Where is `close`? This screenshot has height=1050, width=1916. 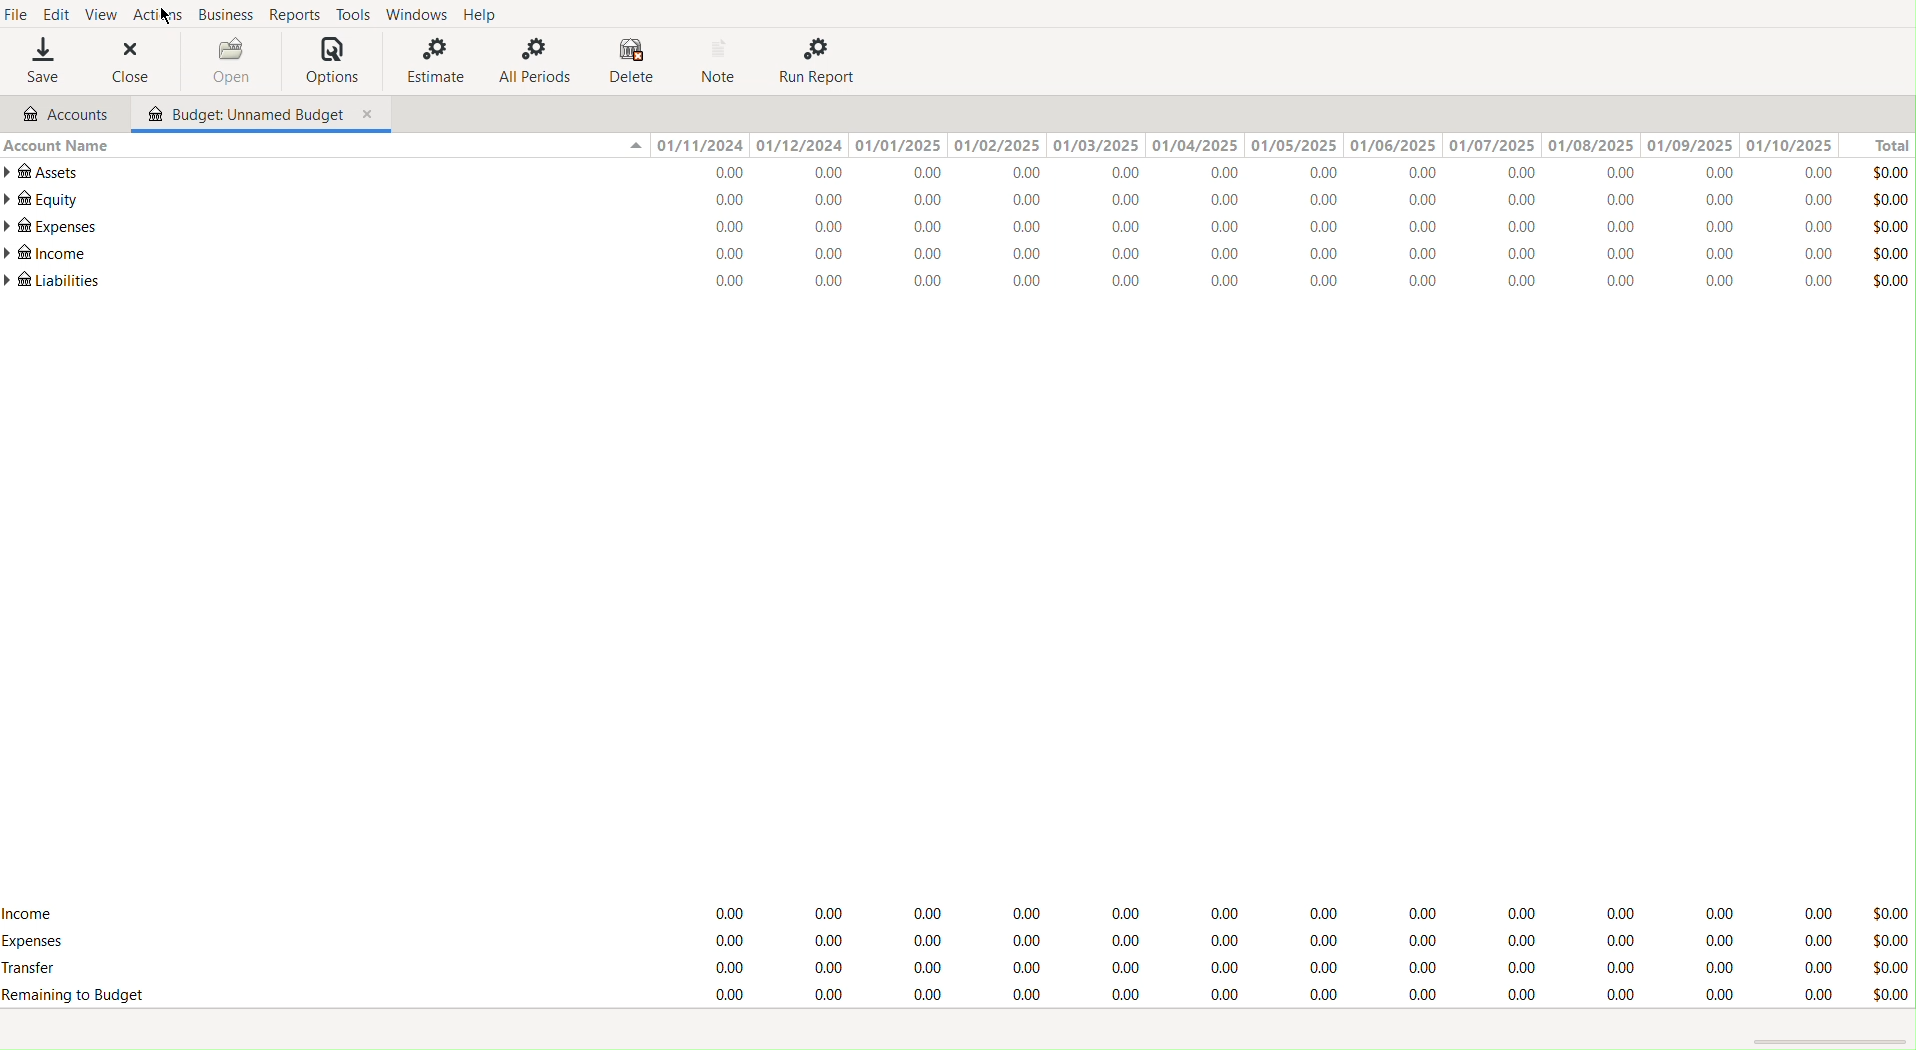
close is located at coordinates (370, 115).